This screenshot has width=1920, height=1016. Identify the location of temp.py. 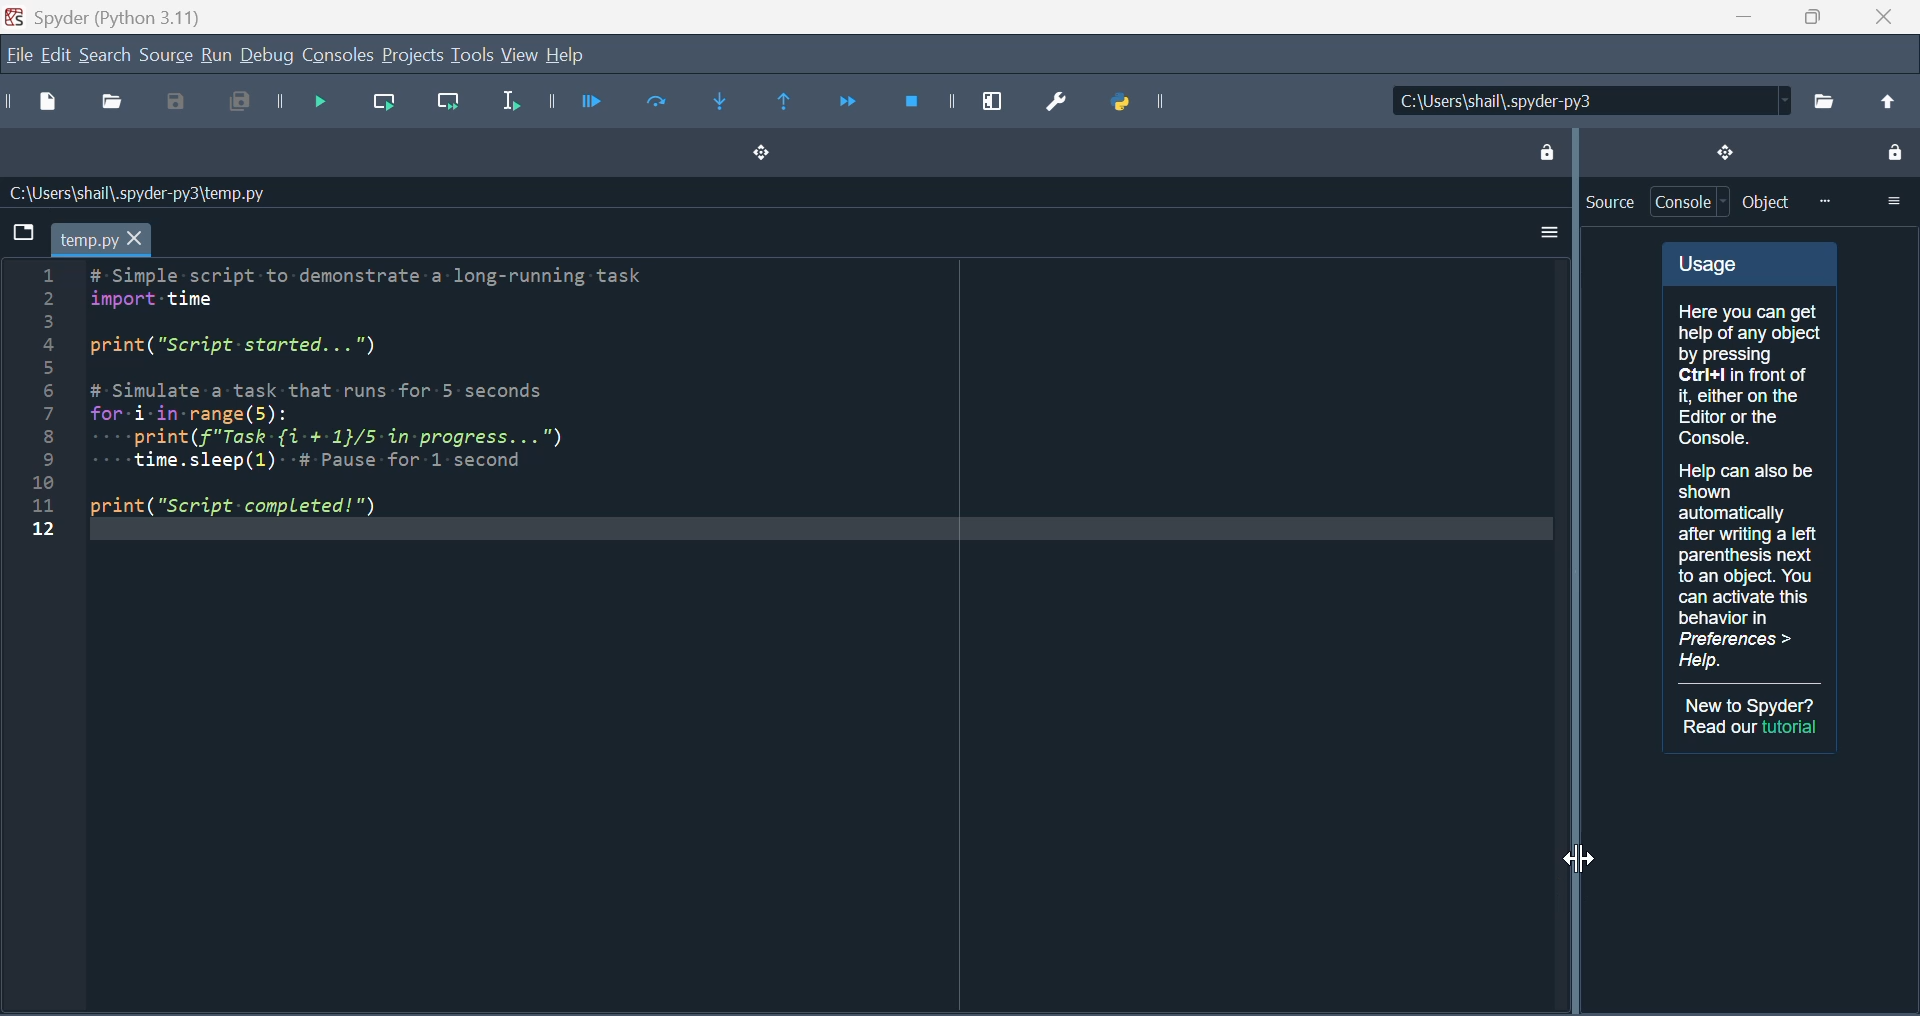
(101, 239).